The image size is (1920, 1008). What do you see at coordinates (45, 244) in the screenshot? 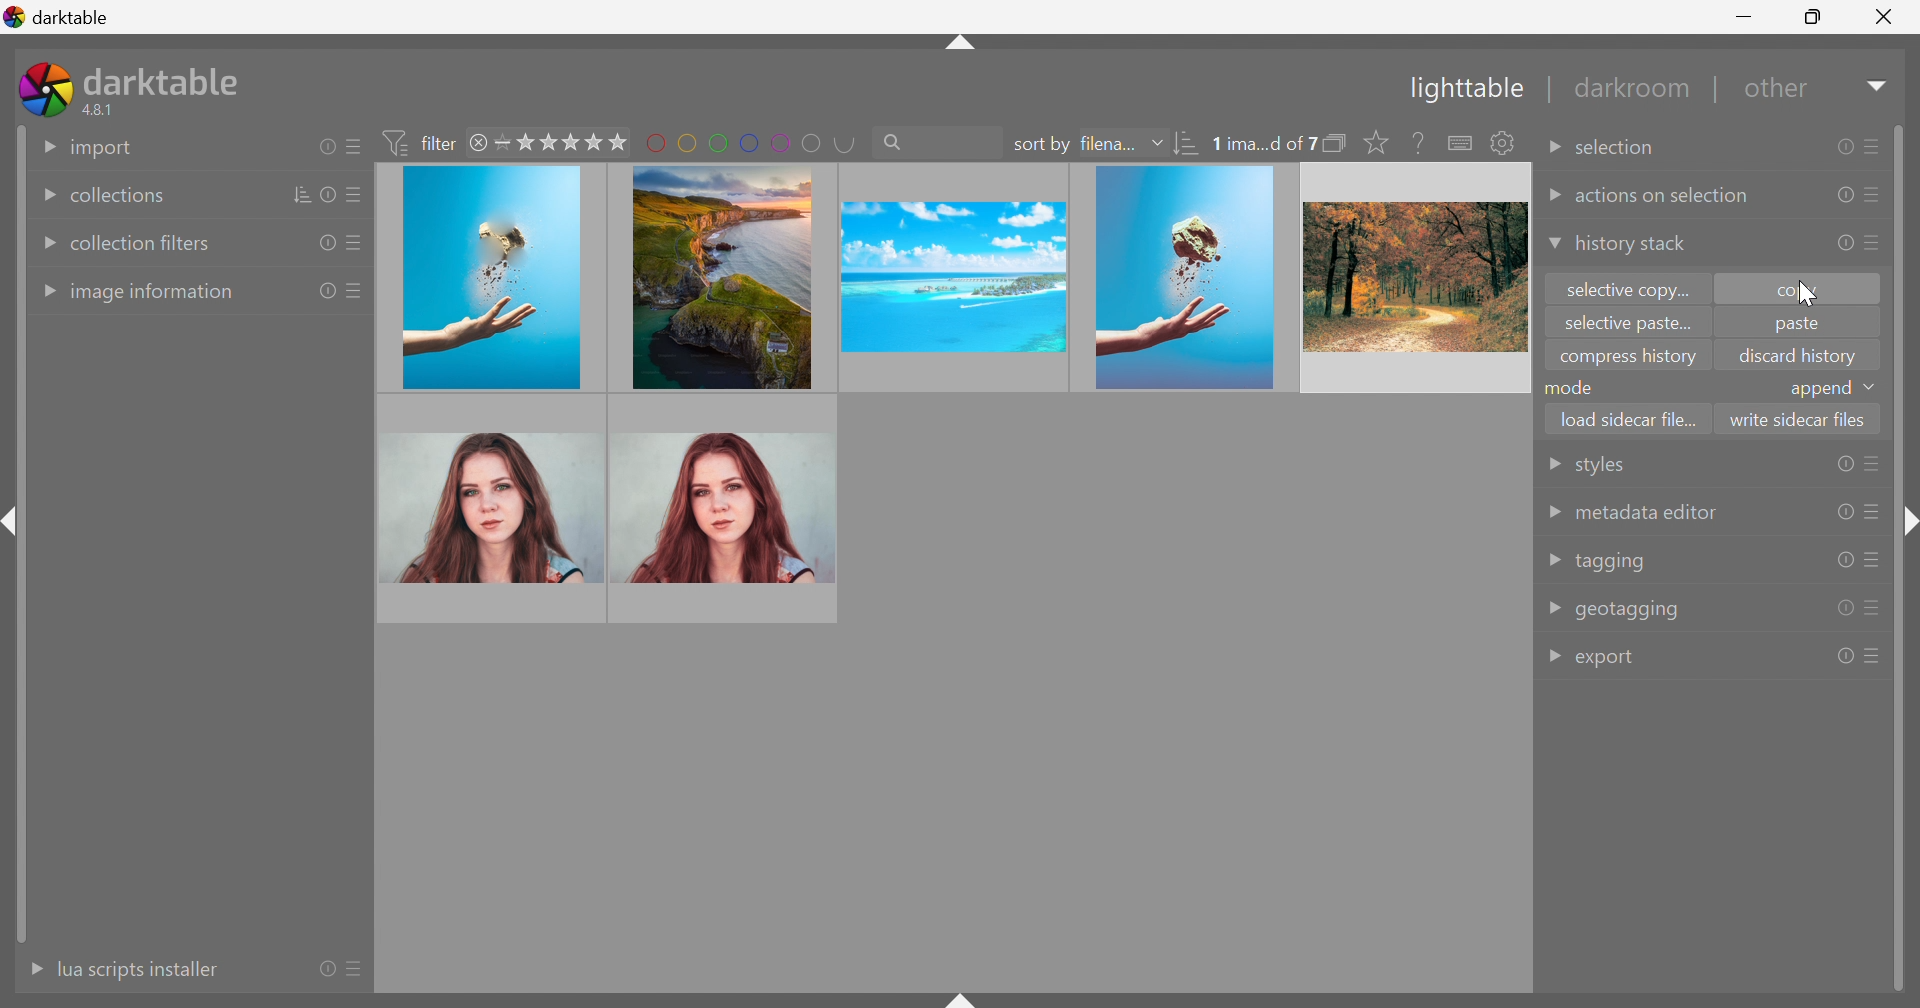
I see `Drop Down` at bounding box center [45, 244].